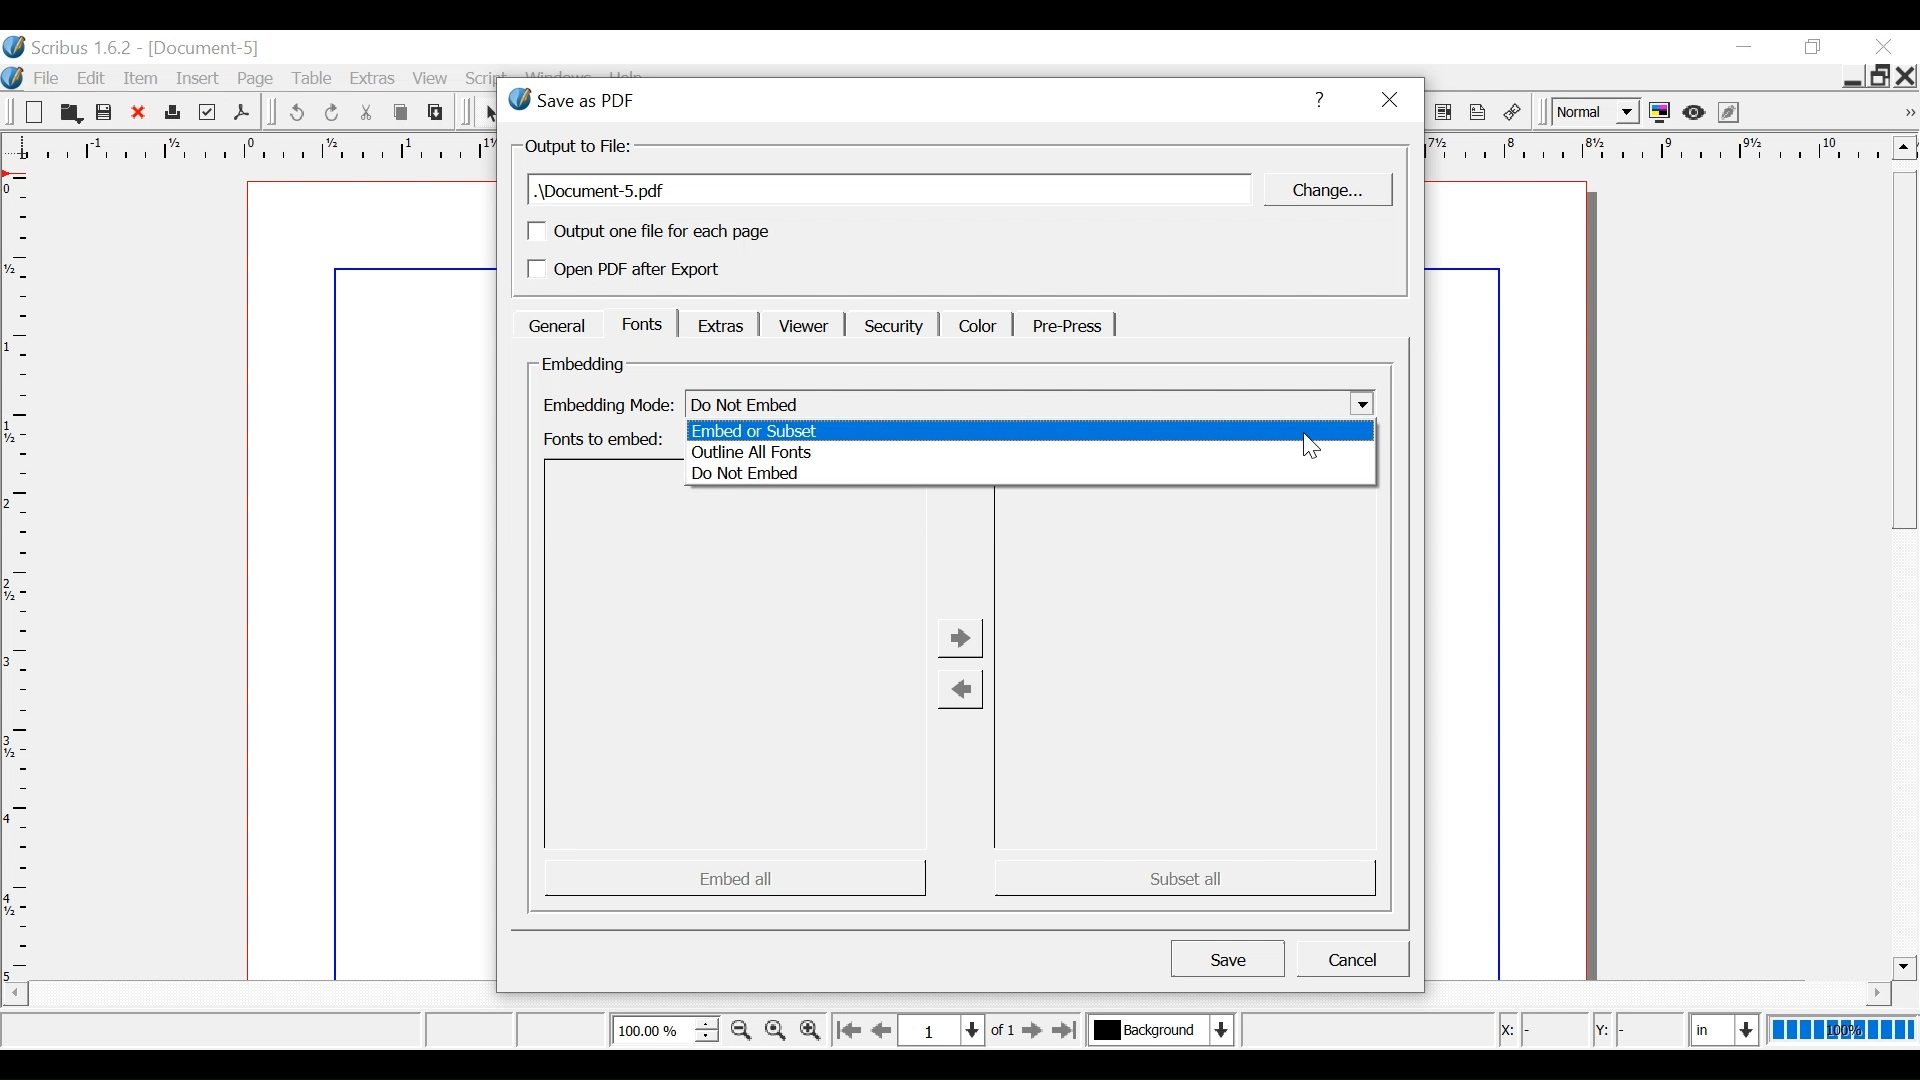 The height and width of the screenshot is (1080, 1920). What do you see at coordinates (959, 689) in the screenshot?
I see `Change from` at bounding box center [959, 689].